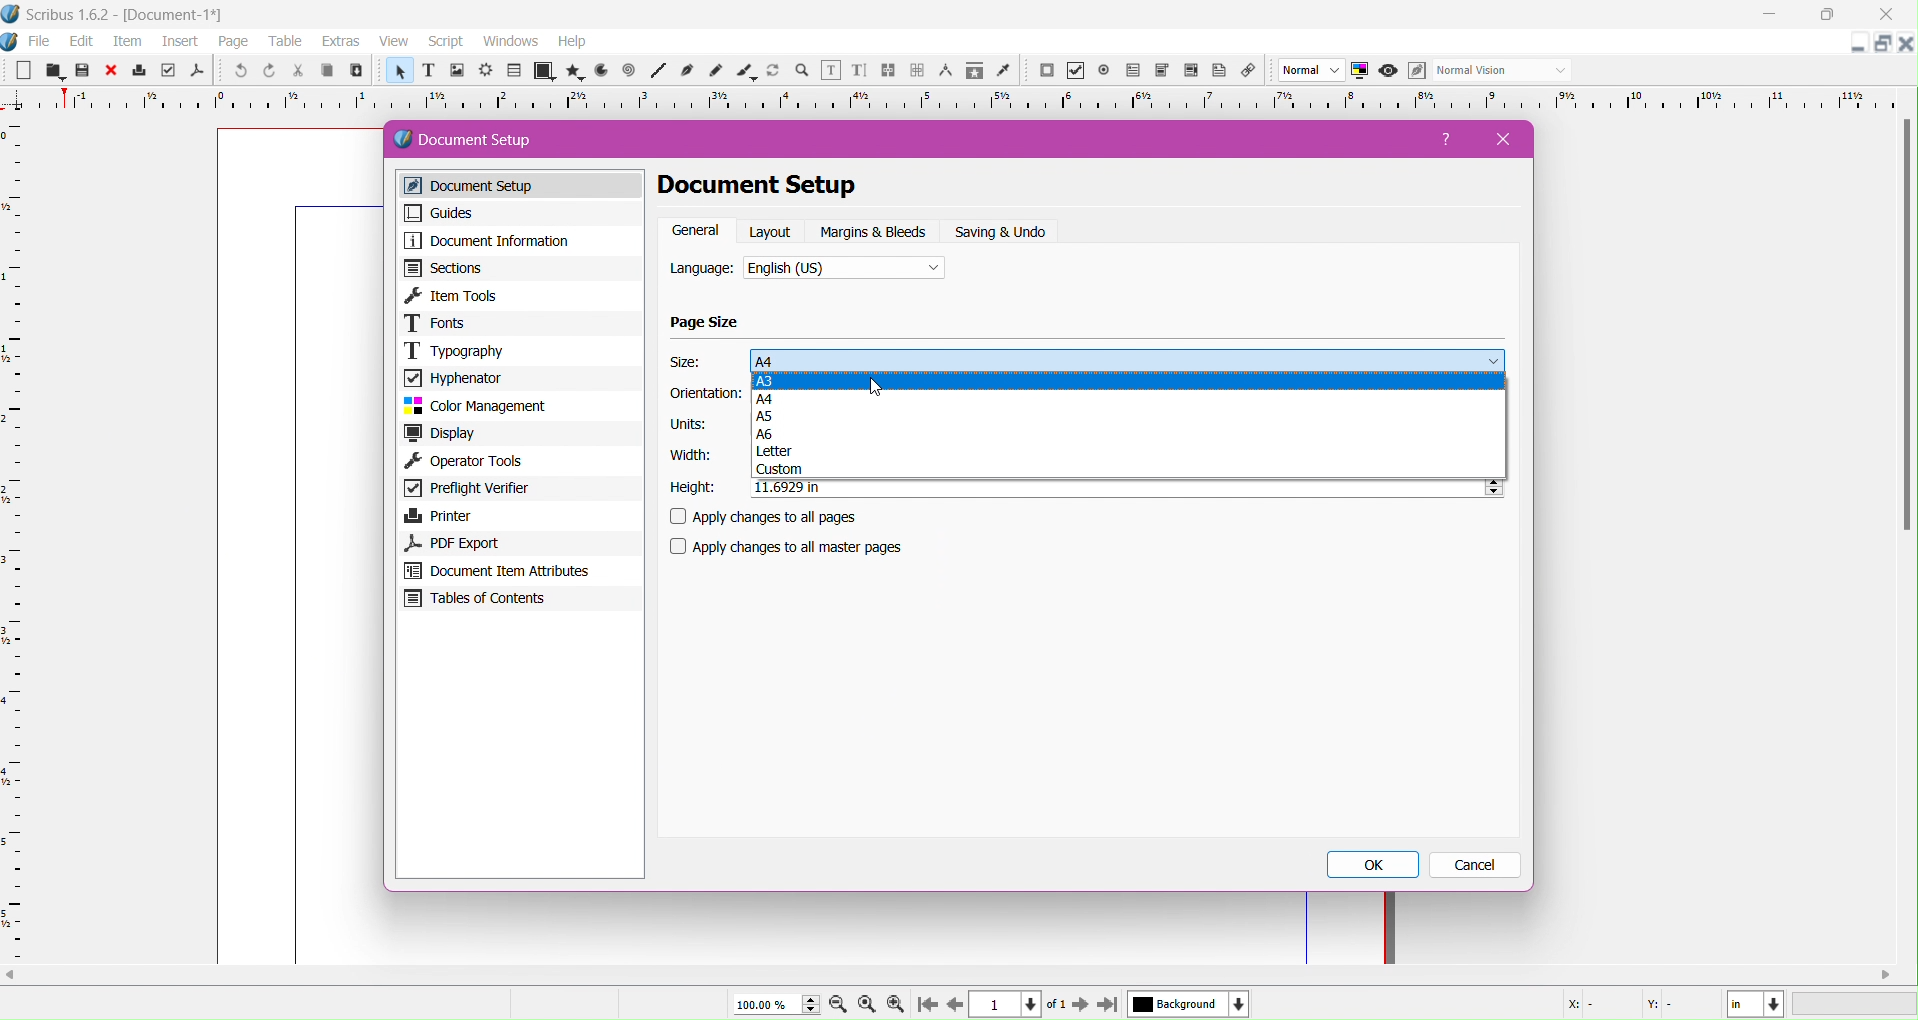 The image size is (1918, 1020). Describe the element at coordinates (1223, 71) in the screenshot. I see `text annotations` at that location.